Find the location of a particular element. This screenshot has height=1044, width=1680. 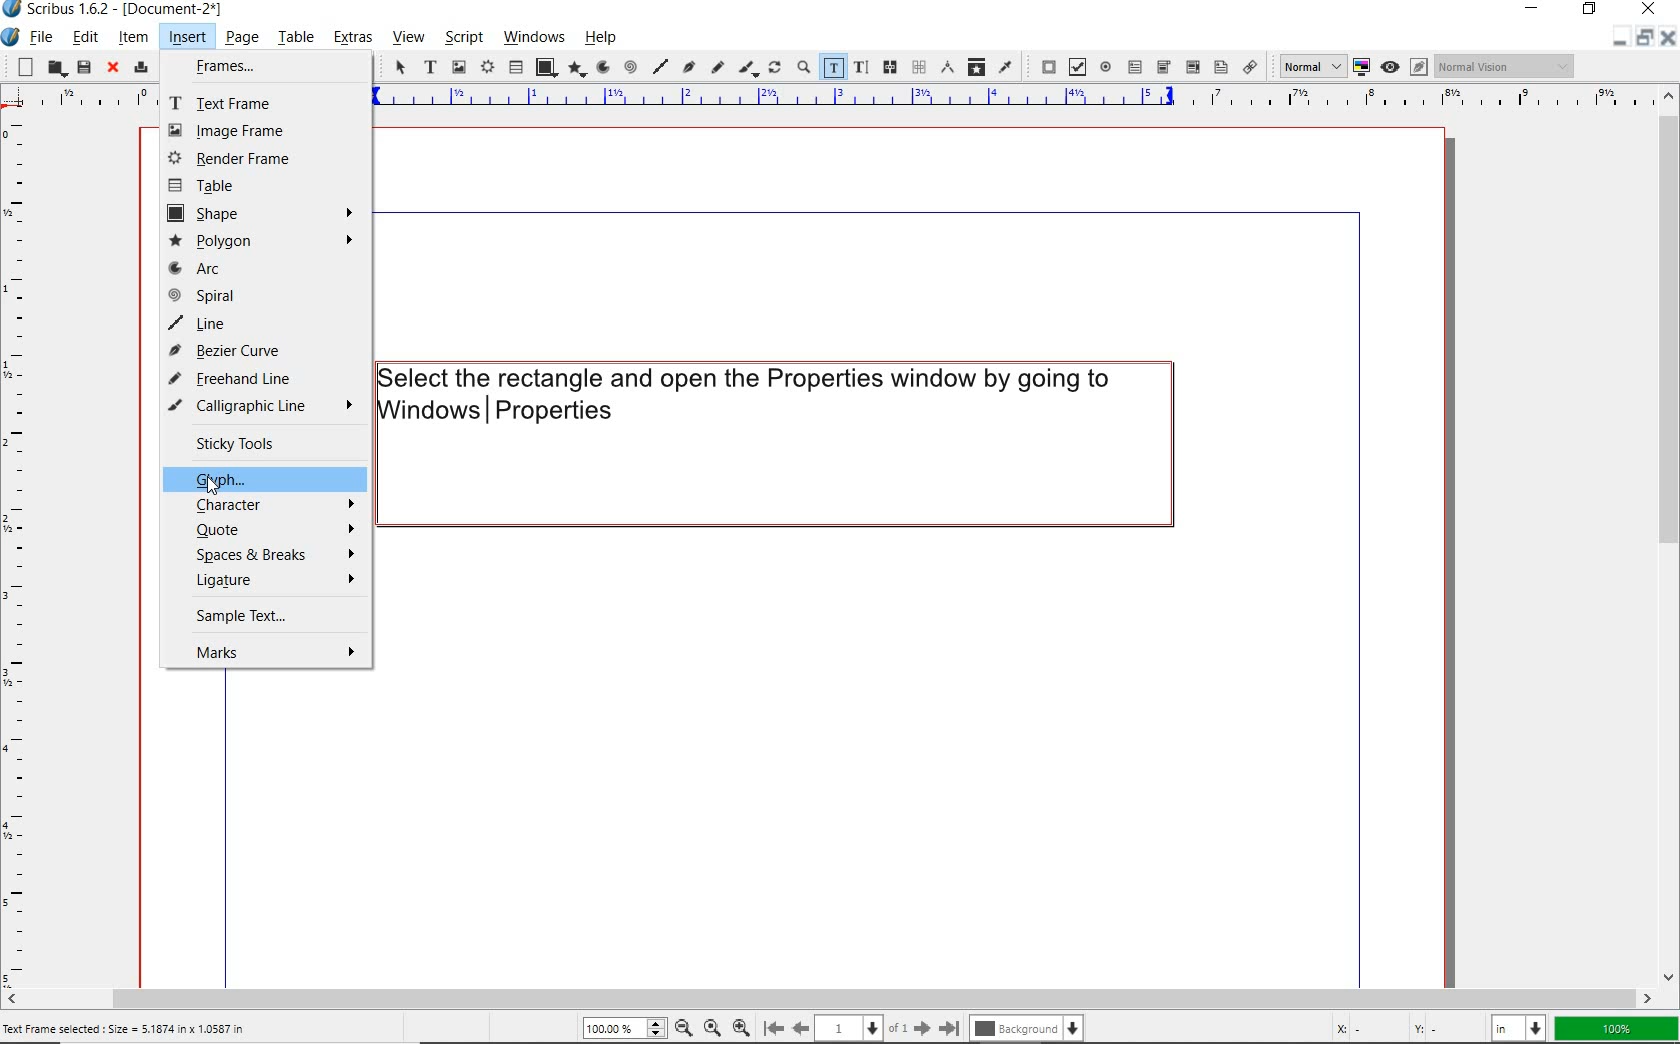

freehand line is located at coordinates (718, 69).